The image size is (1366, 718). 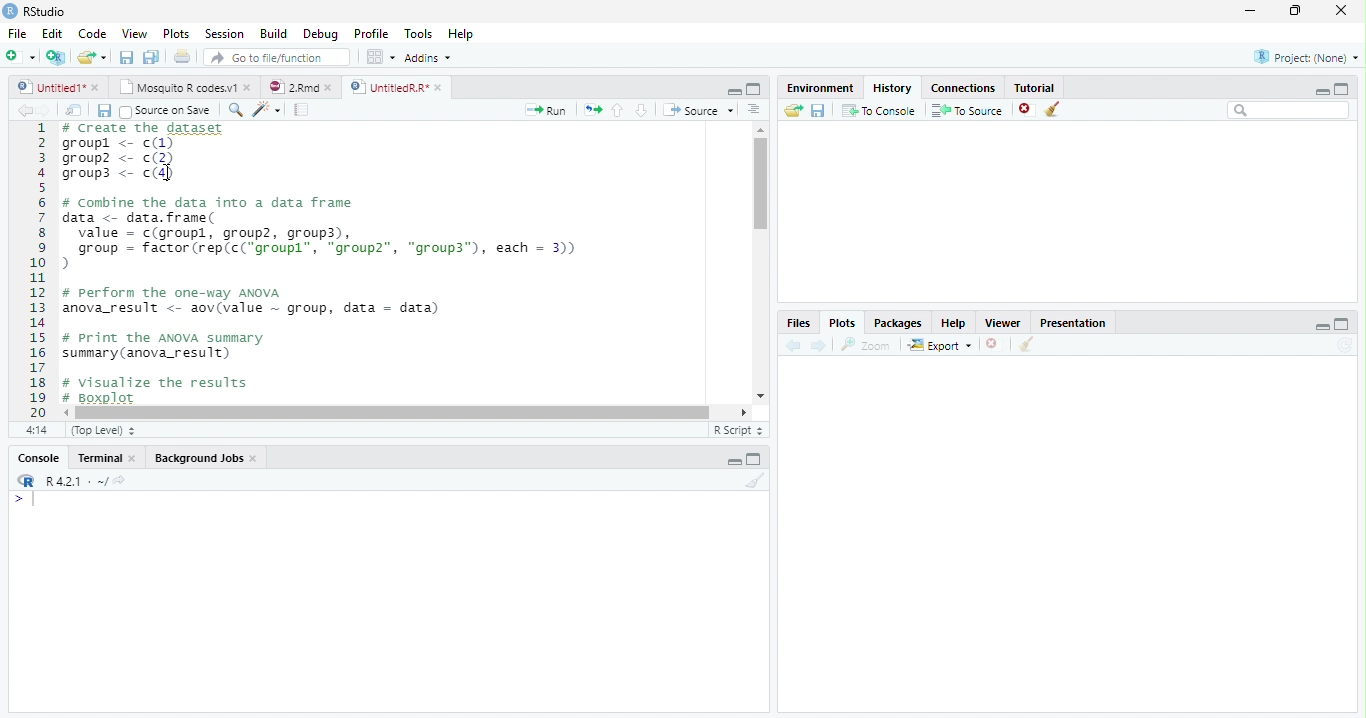 I want to click on Viewer, so click(x=1005, y=322).